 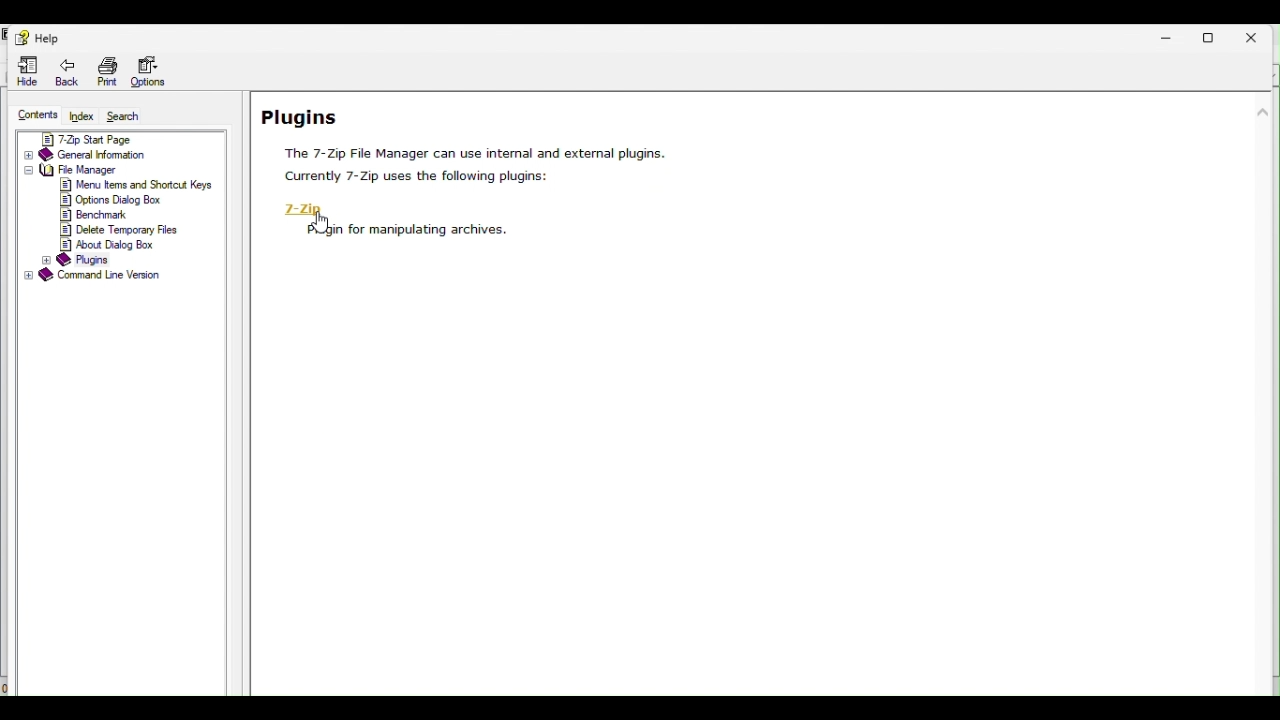 What do you see at coordinates (37, 113) in the screenshot?
I see `contents` at bounding box center [37, 113].